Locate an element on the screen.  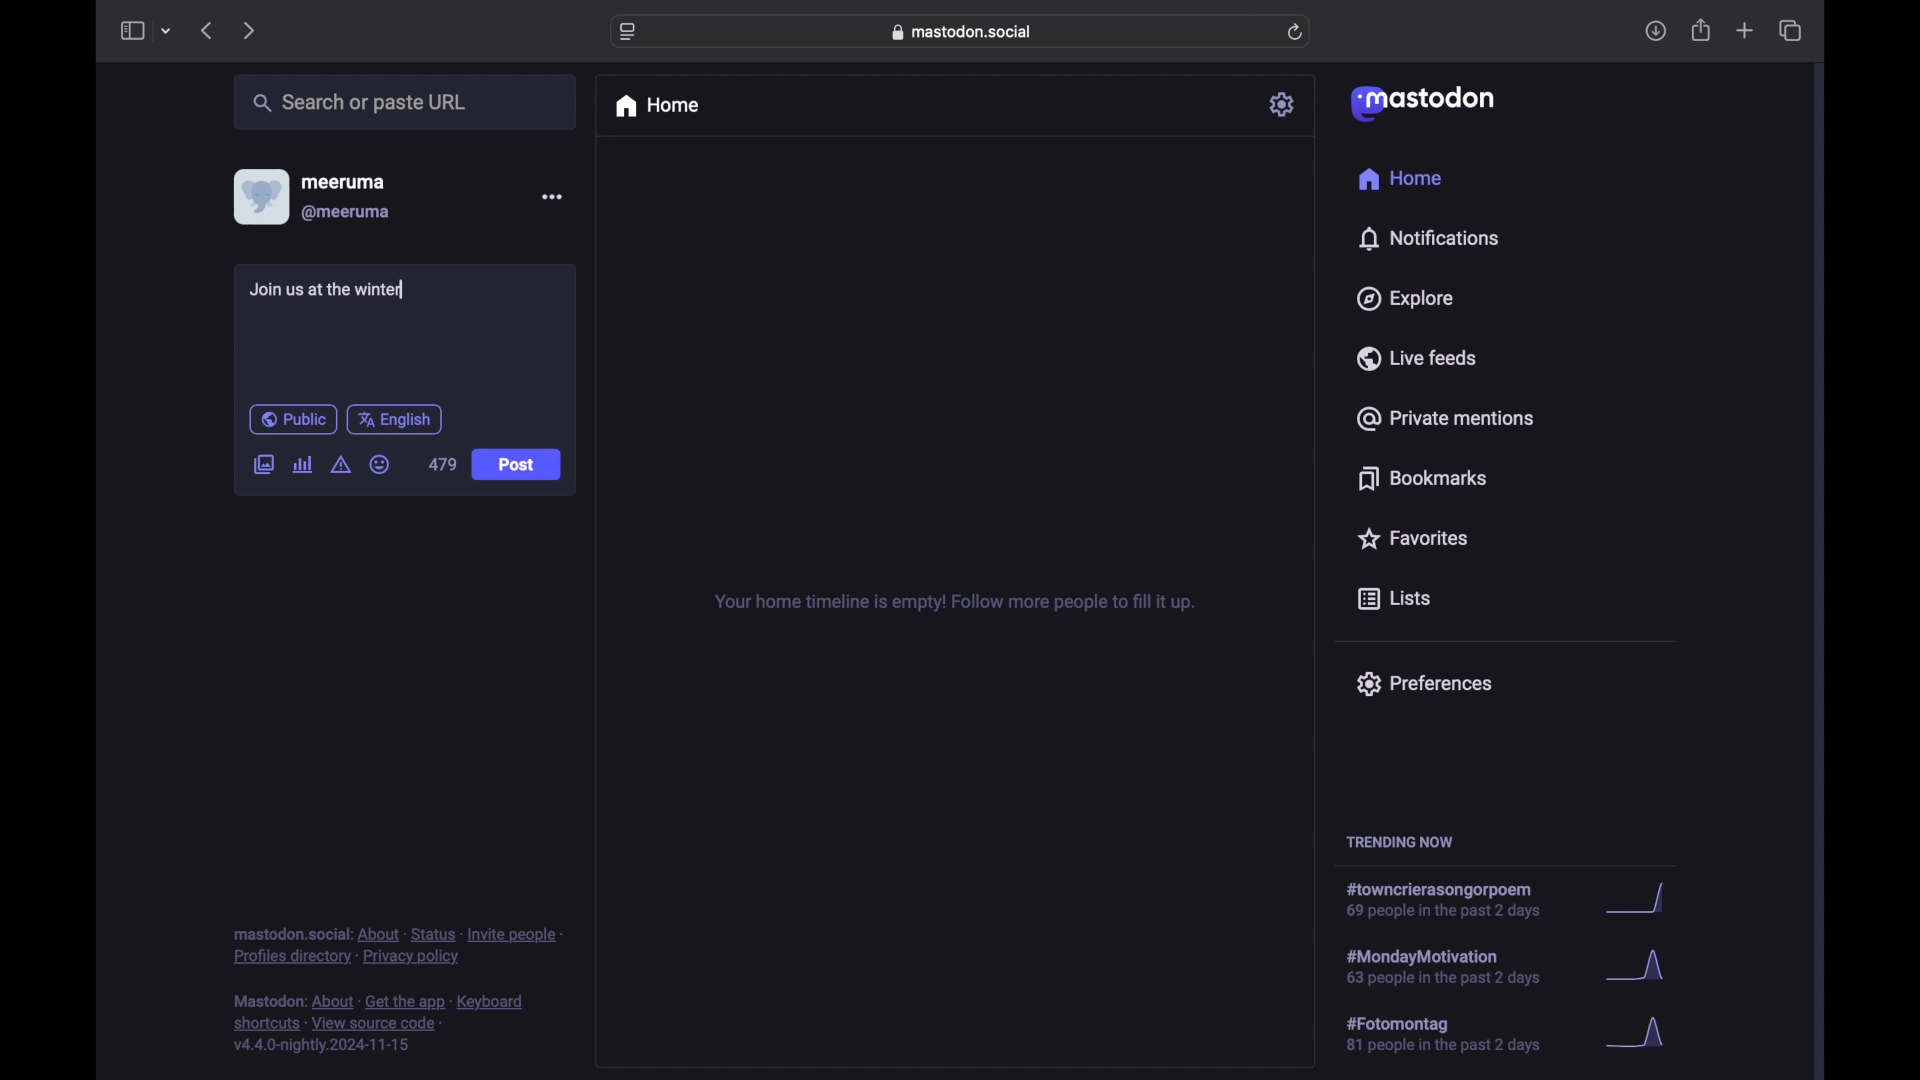
display picture is located at coordinates (259, 196).